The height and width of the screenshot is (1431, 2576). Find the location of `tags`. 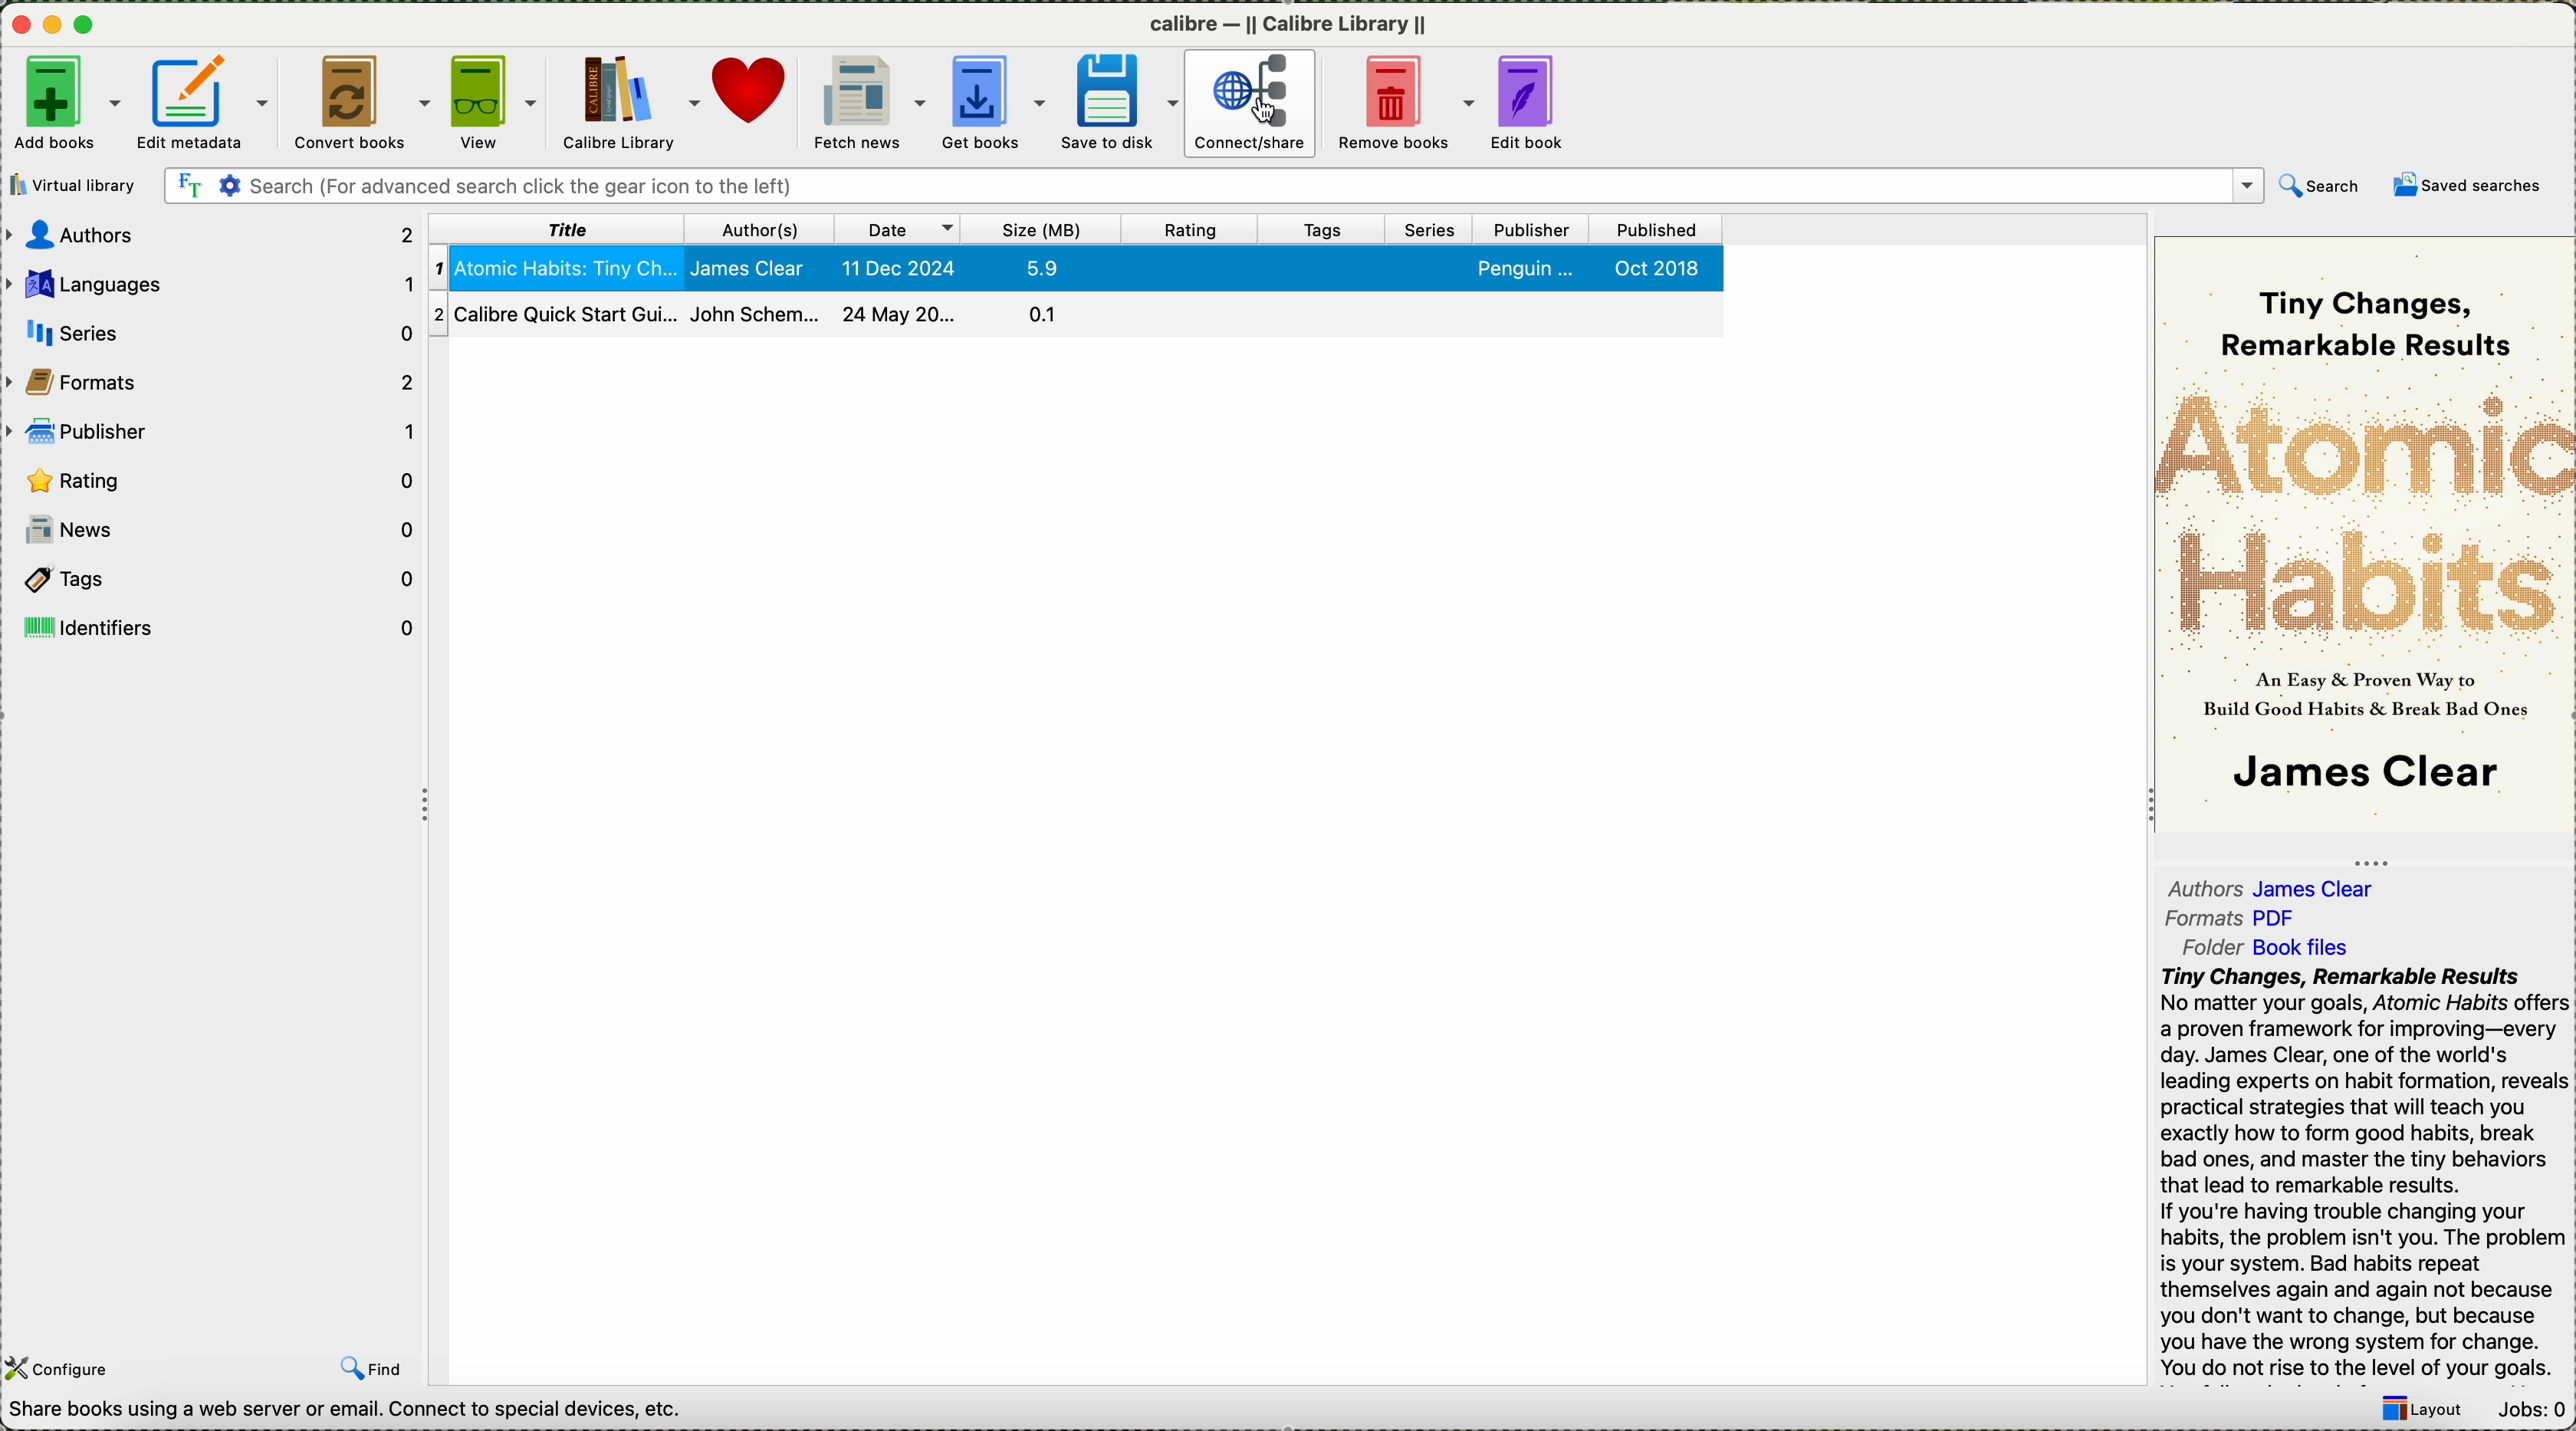

tags is located at coordinates (1325, 228).